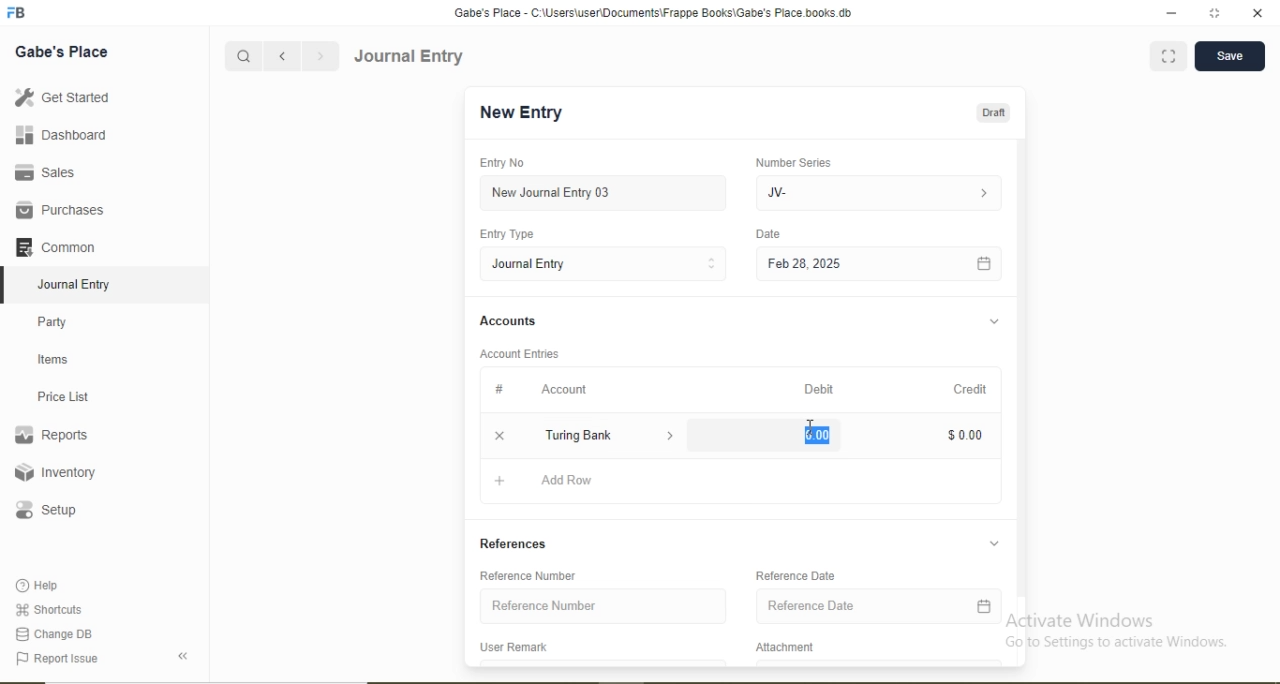 This screenshot has width=1280, height=684. What do you see at coordinates (242, 57) in the screenshot?
I see `Search` at bounding box center [242, 57].